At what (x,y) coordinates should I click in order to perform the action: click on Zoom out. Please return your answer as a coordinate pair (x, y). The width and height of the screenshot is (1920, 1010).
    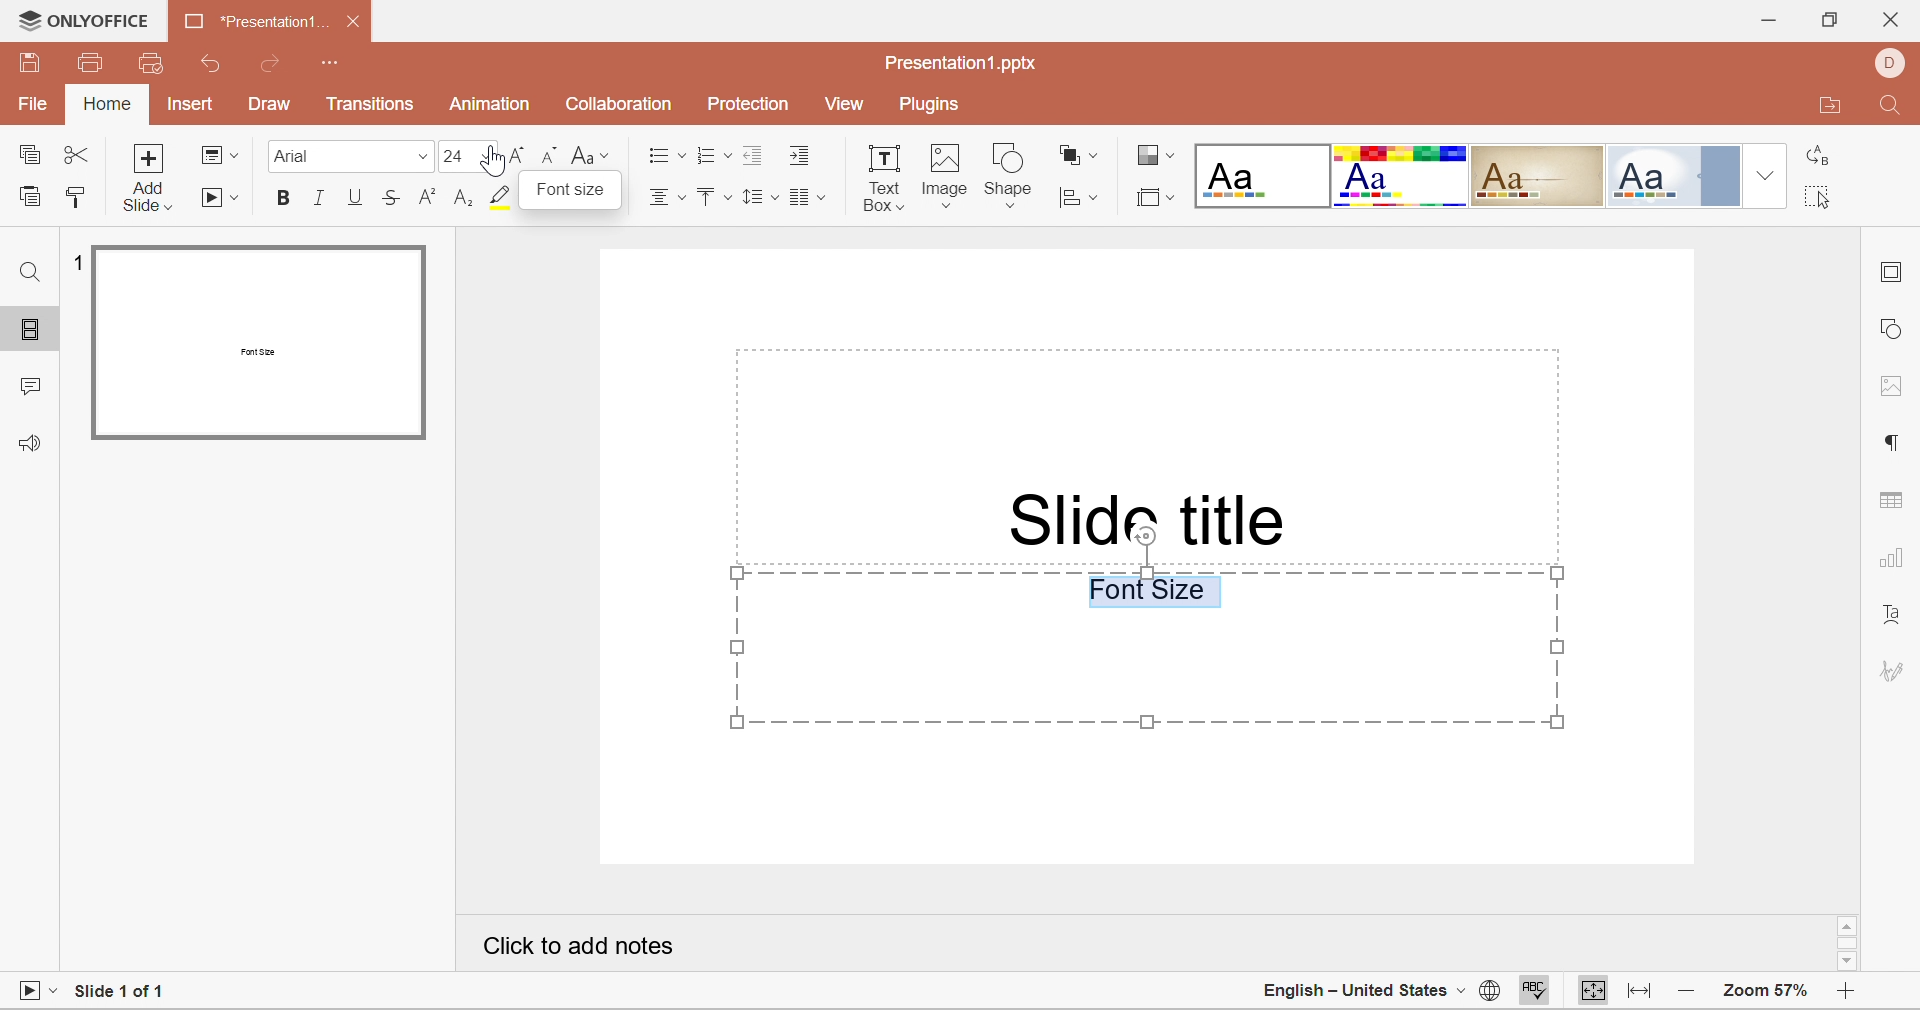
    Looking at the image, I should click on (1694, 993).